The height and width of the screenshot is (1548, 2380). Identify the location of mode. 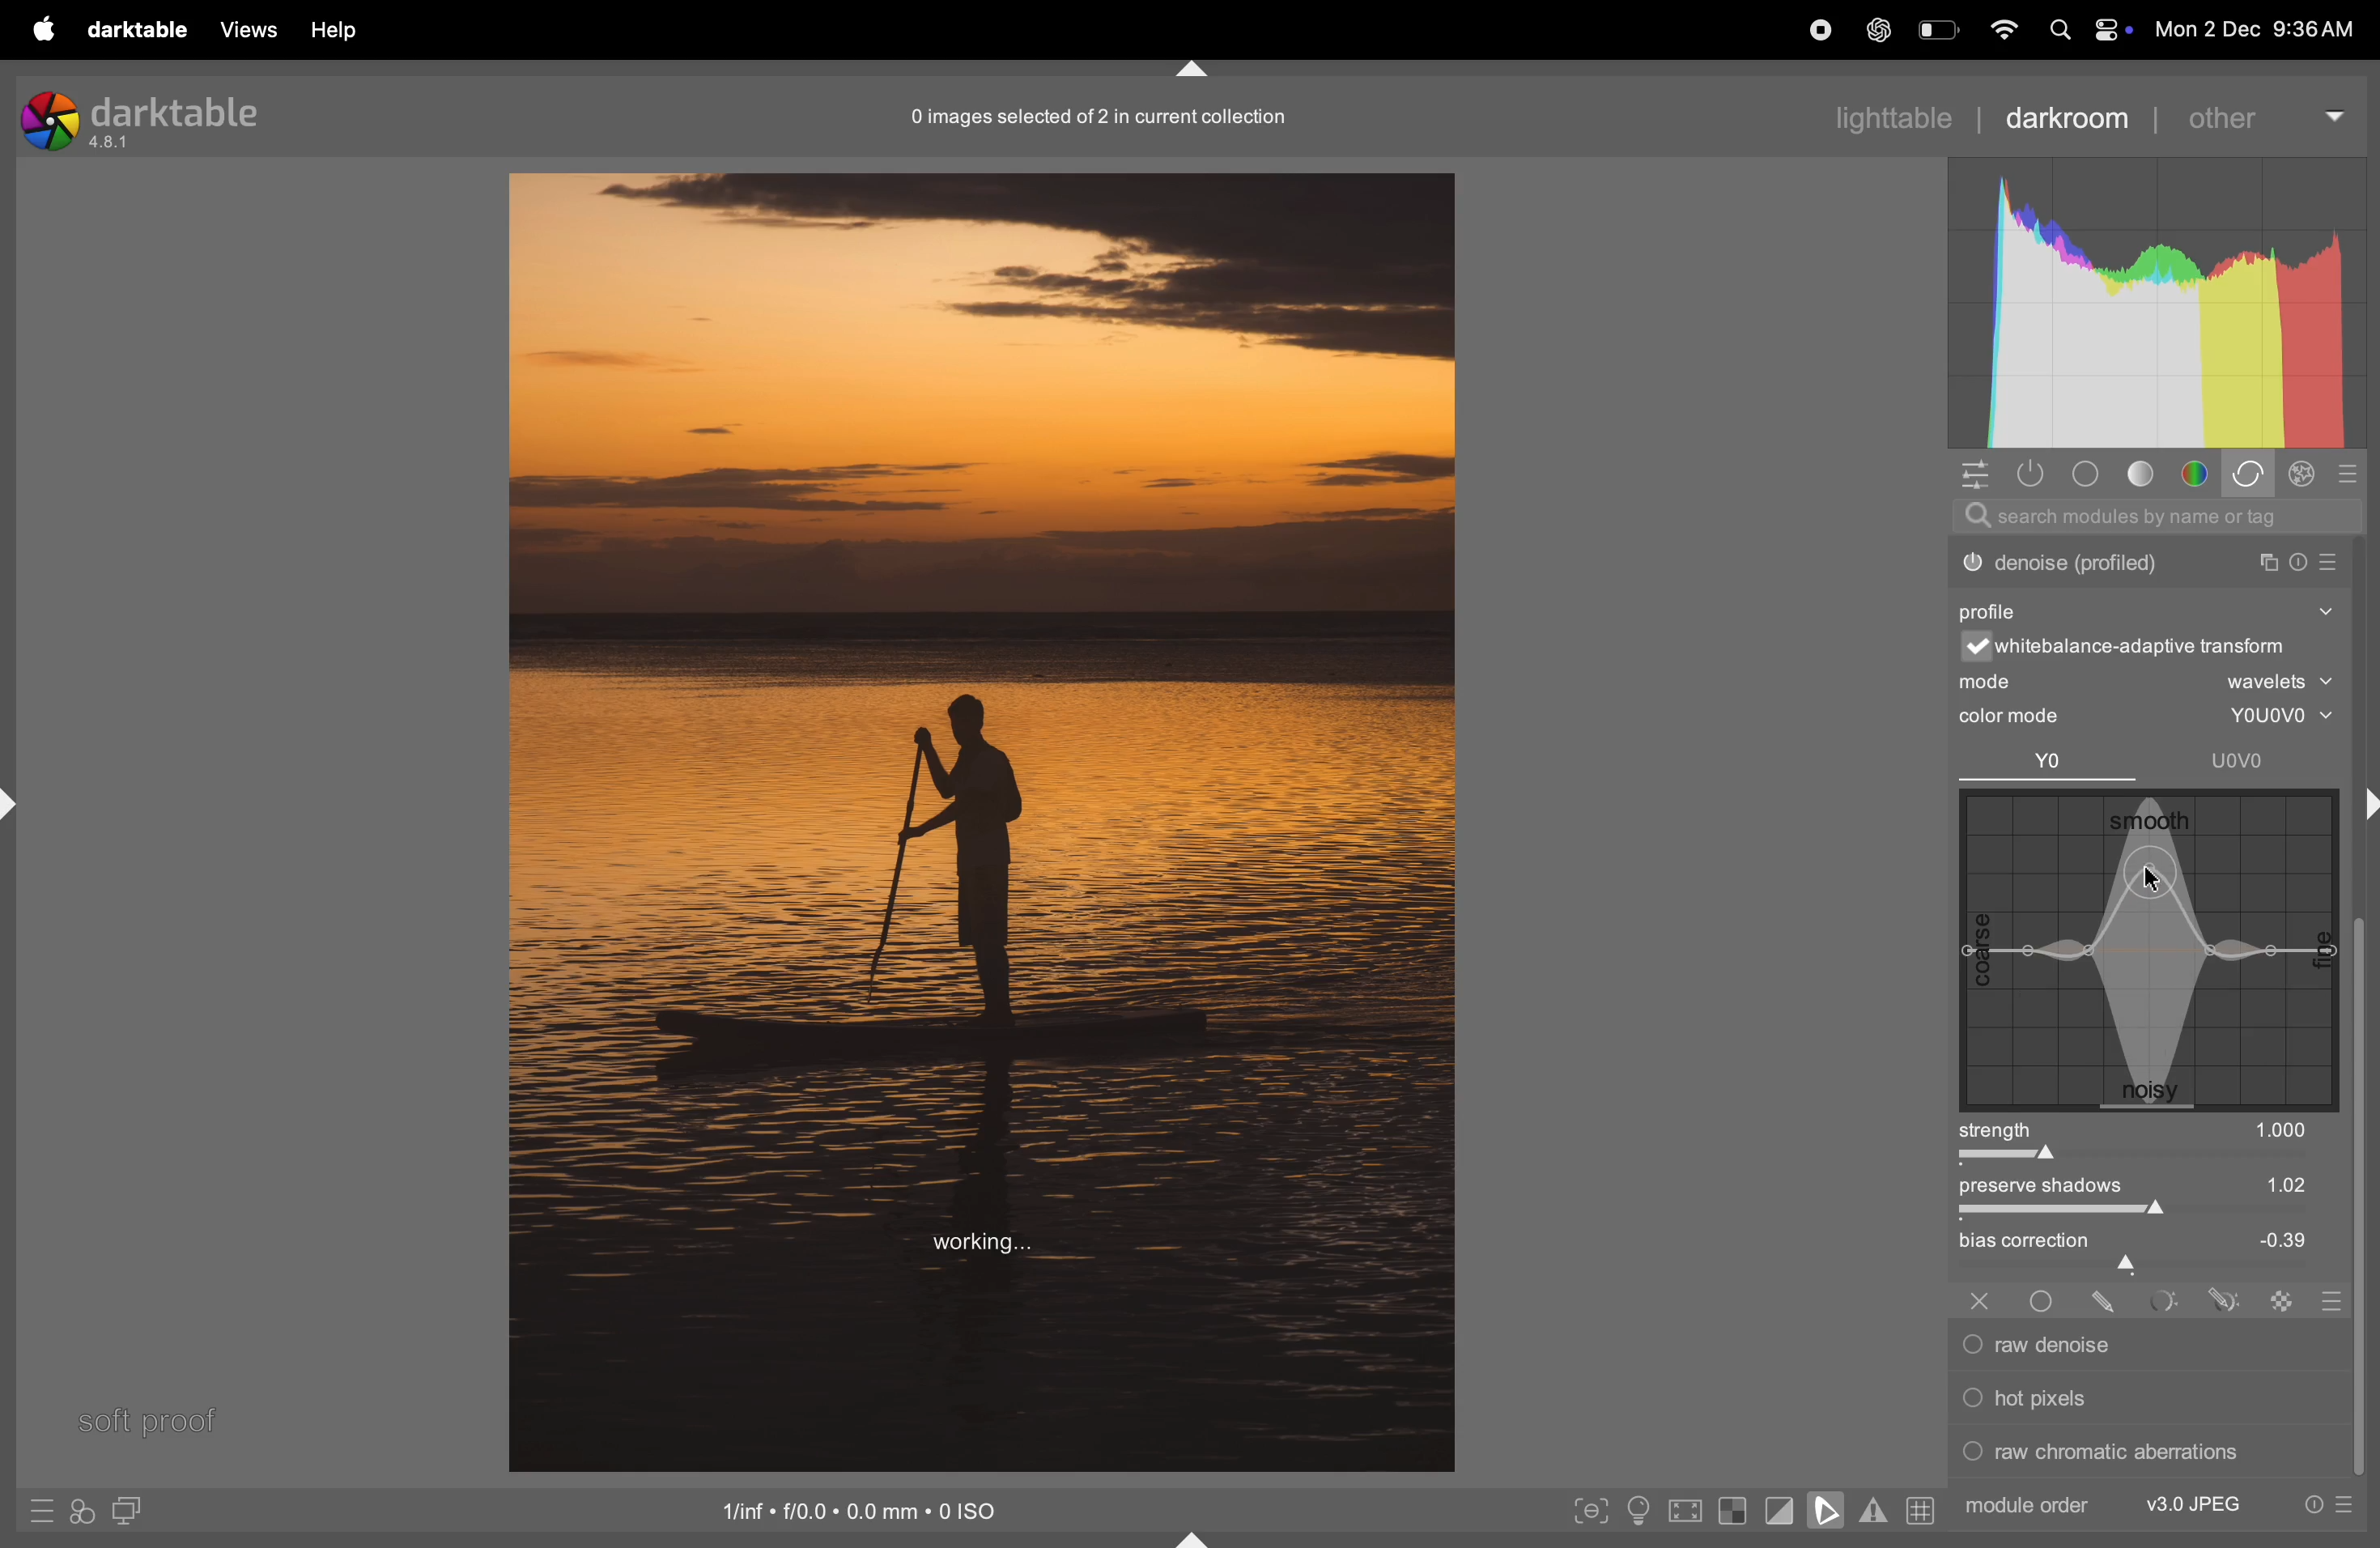
(2150, 683).